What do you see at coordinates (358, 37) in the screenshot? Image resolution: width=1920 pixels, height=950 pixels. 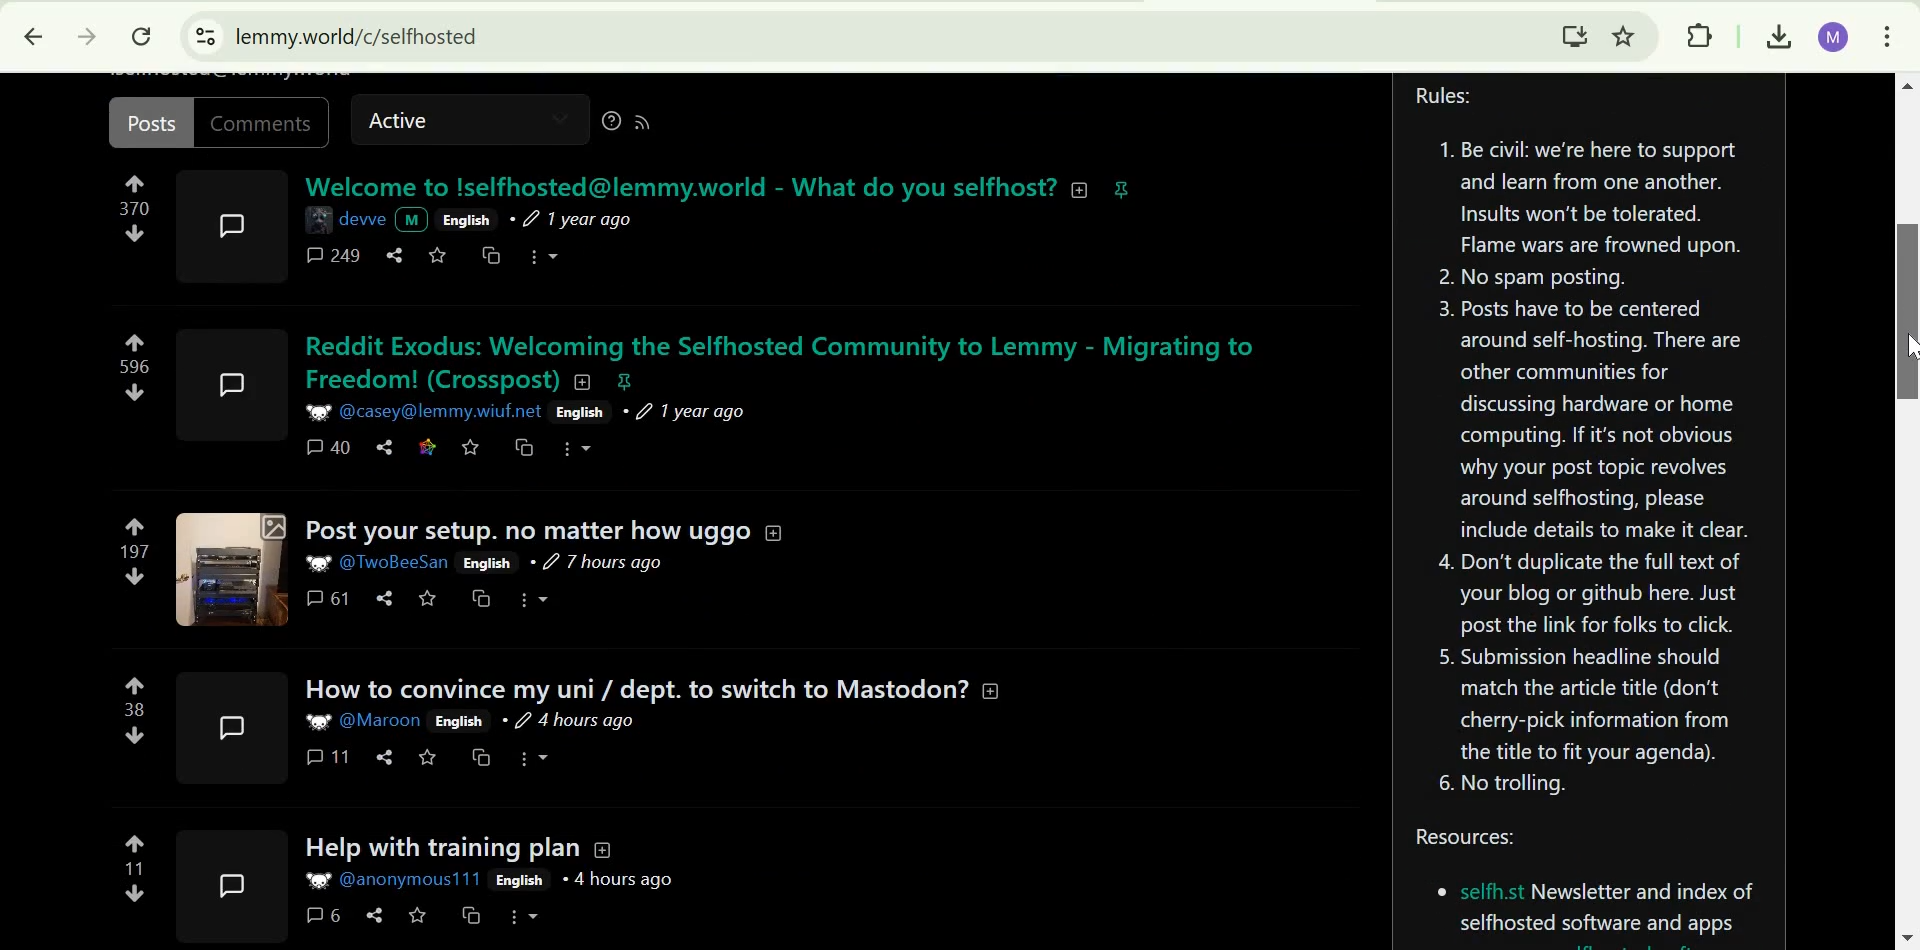 I see `lemmy.world/c/selfhosted` at bounding box center [358, 37].